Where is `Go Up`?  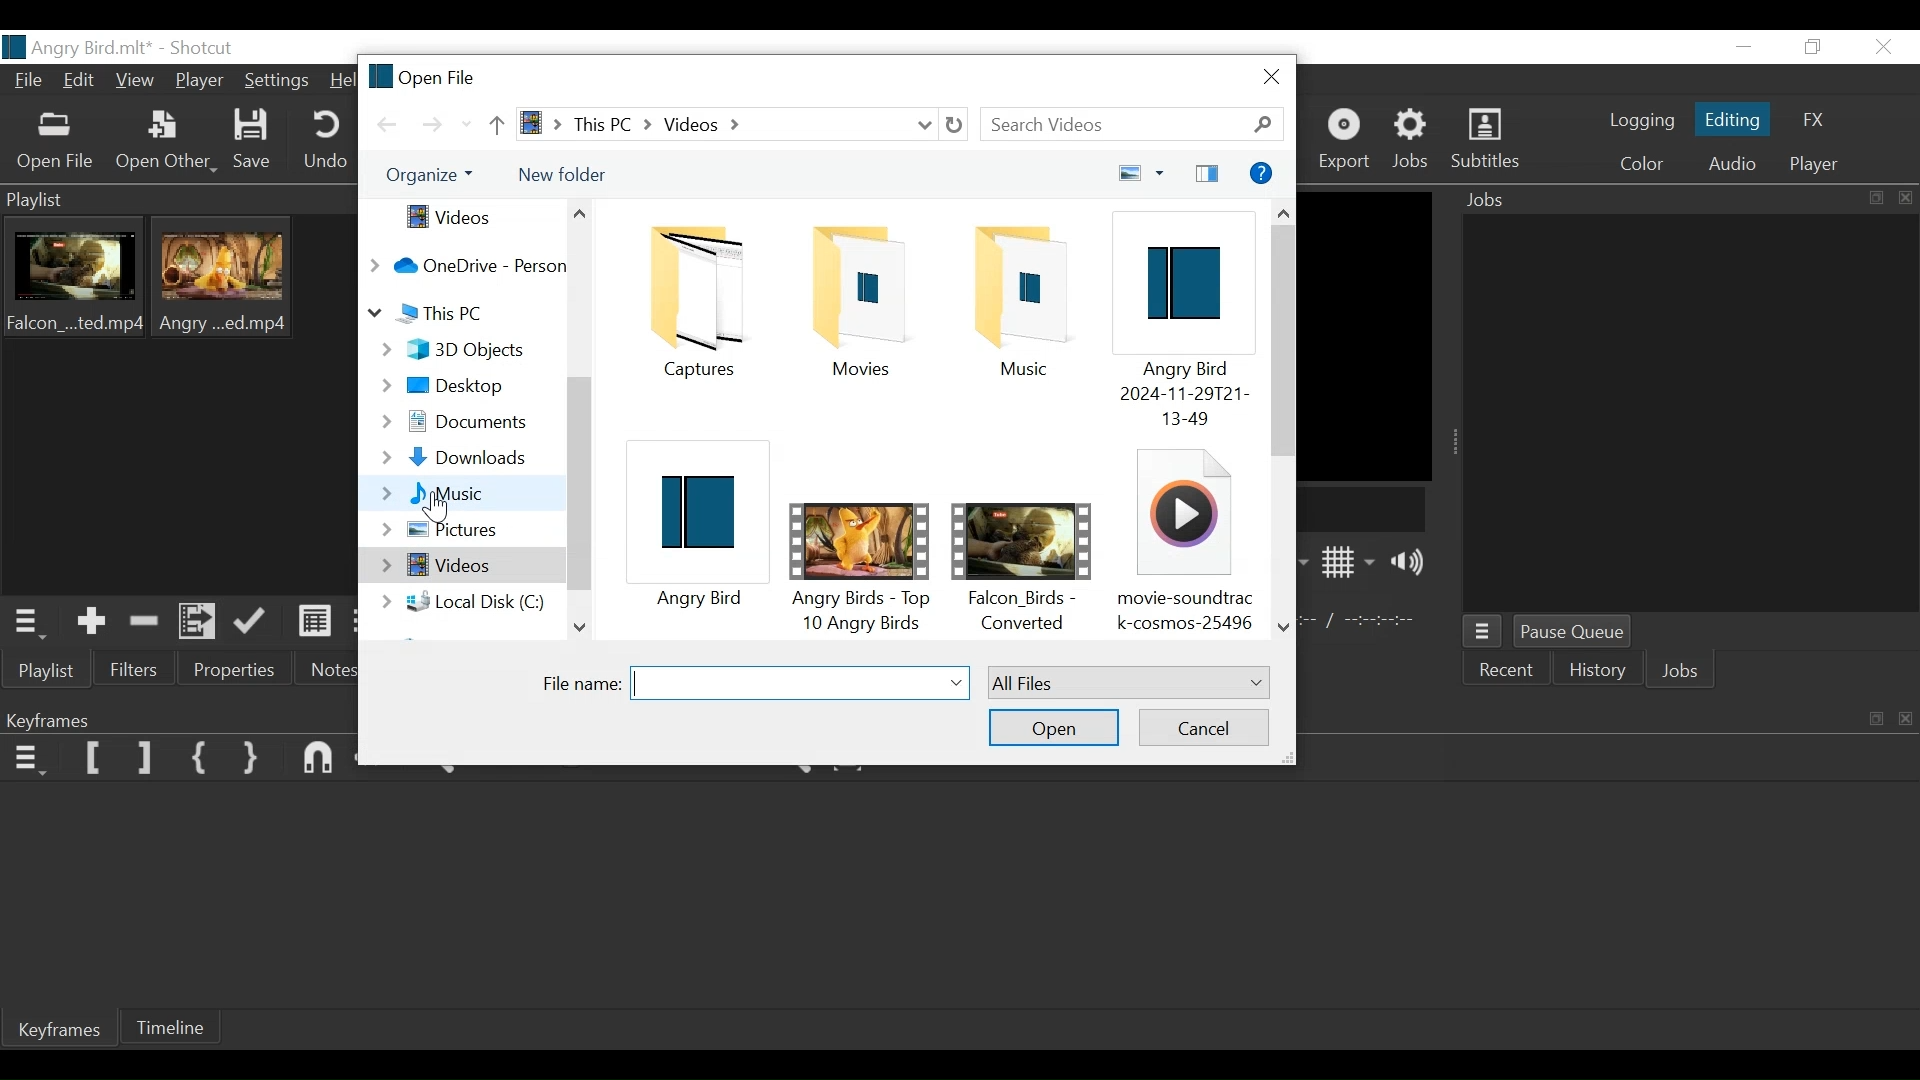
Go Up is located at coordinates (494, 126).